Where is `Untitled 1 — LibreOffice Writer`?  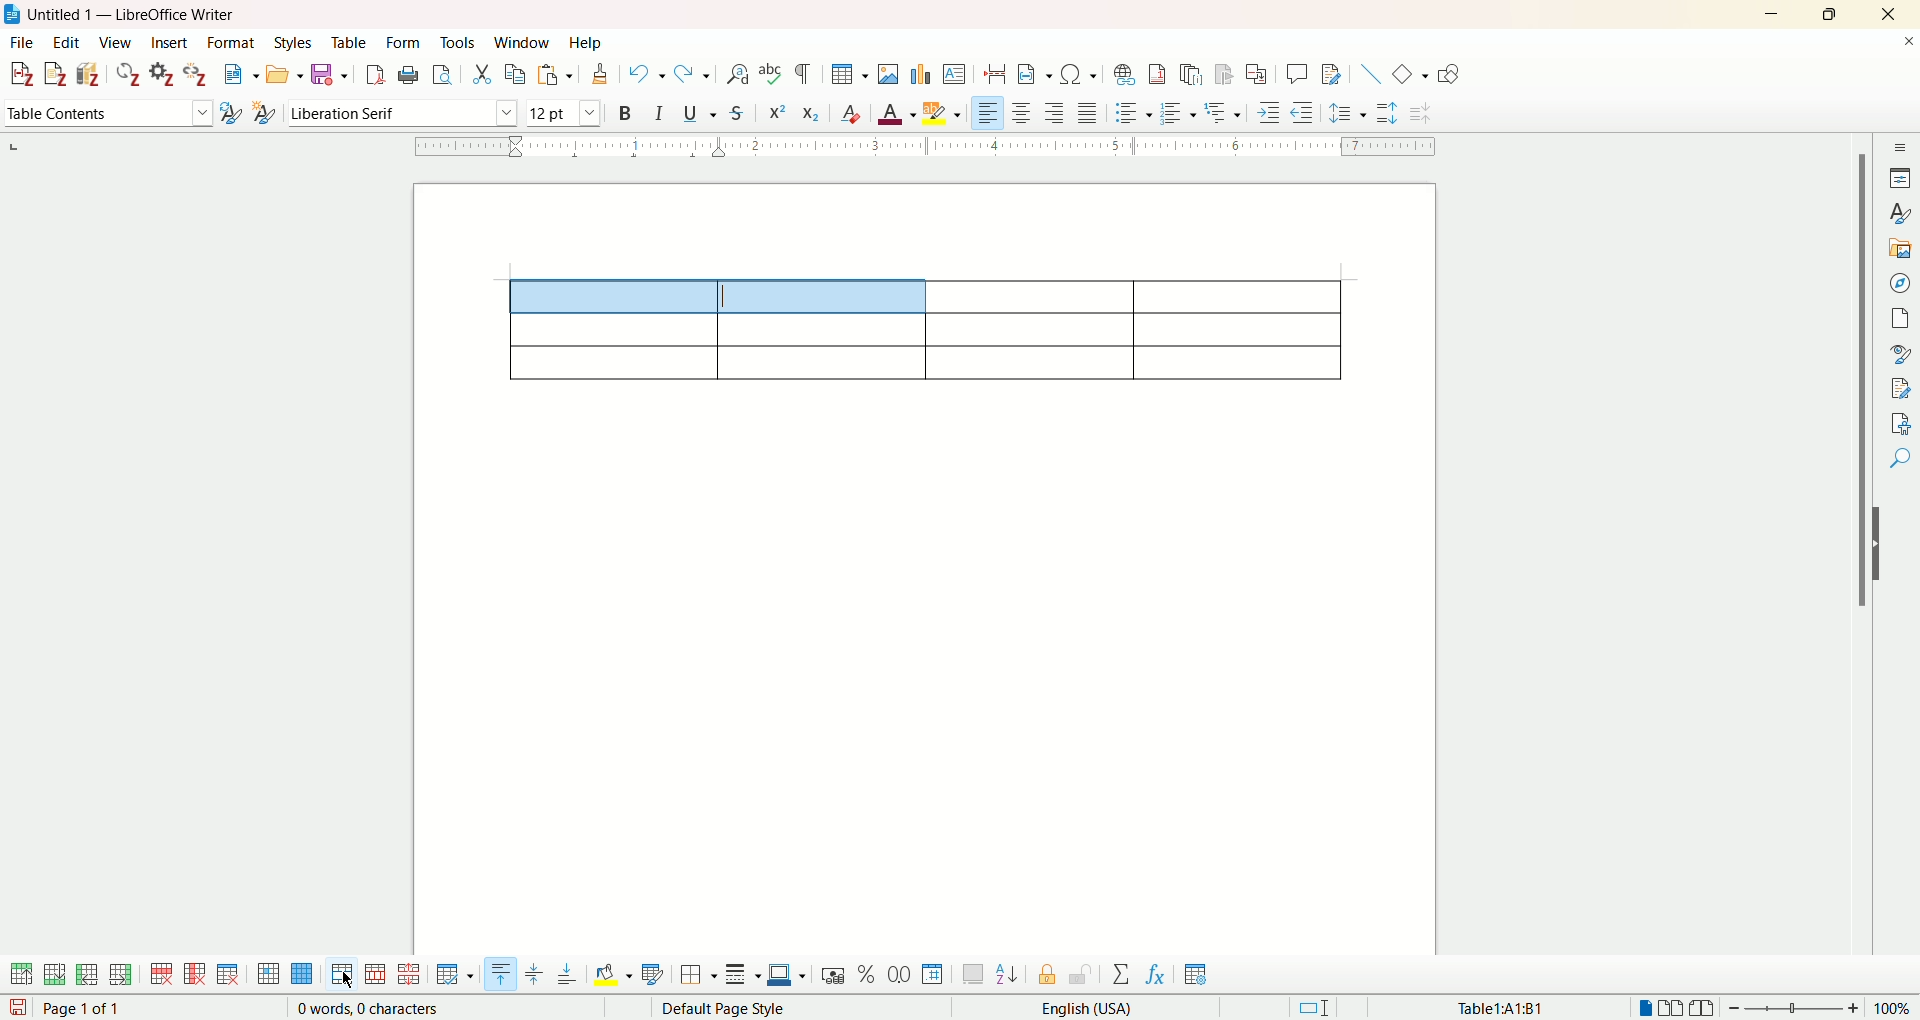
Untitled 1 — LibreOffice Writer is located at coordinates (132, 12).